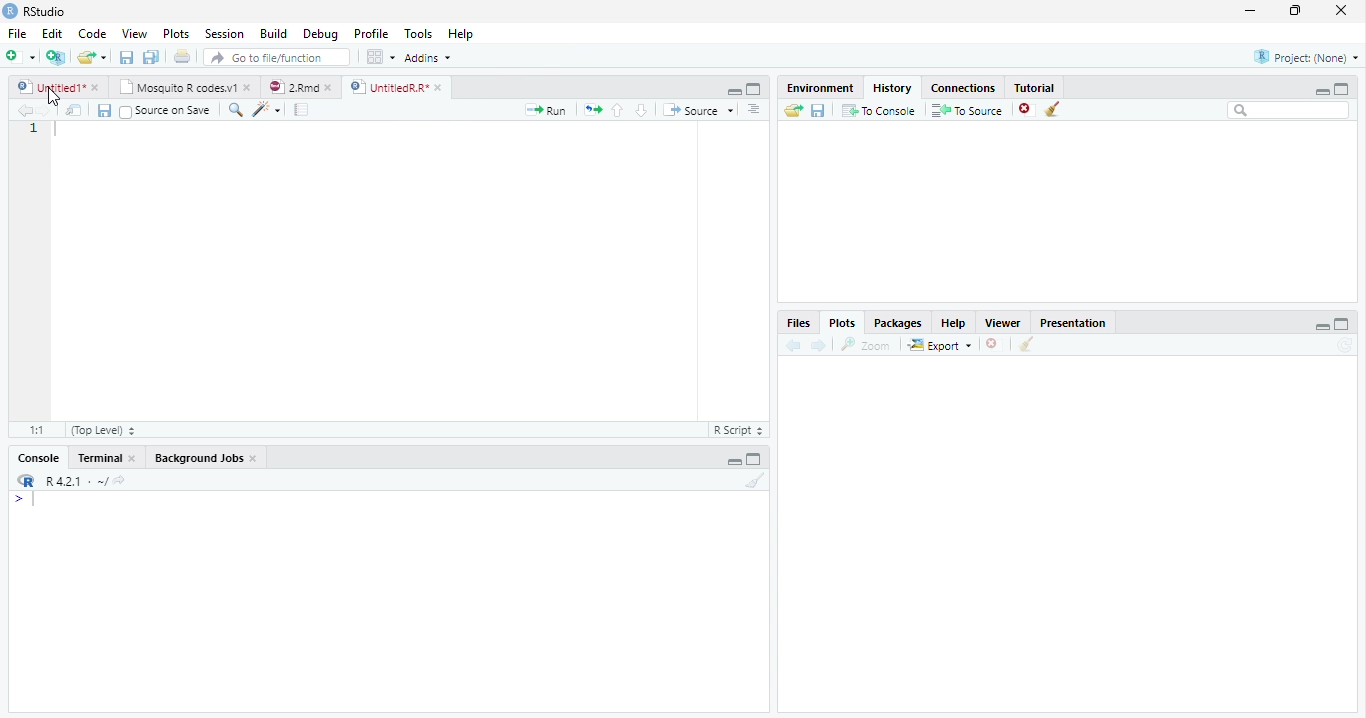 The width and height of the screenshot is (1366, 718). What do you see at coordinates (57, 59) in the screenshot?
I see `Create a project` at bounding box center [57, 59].